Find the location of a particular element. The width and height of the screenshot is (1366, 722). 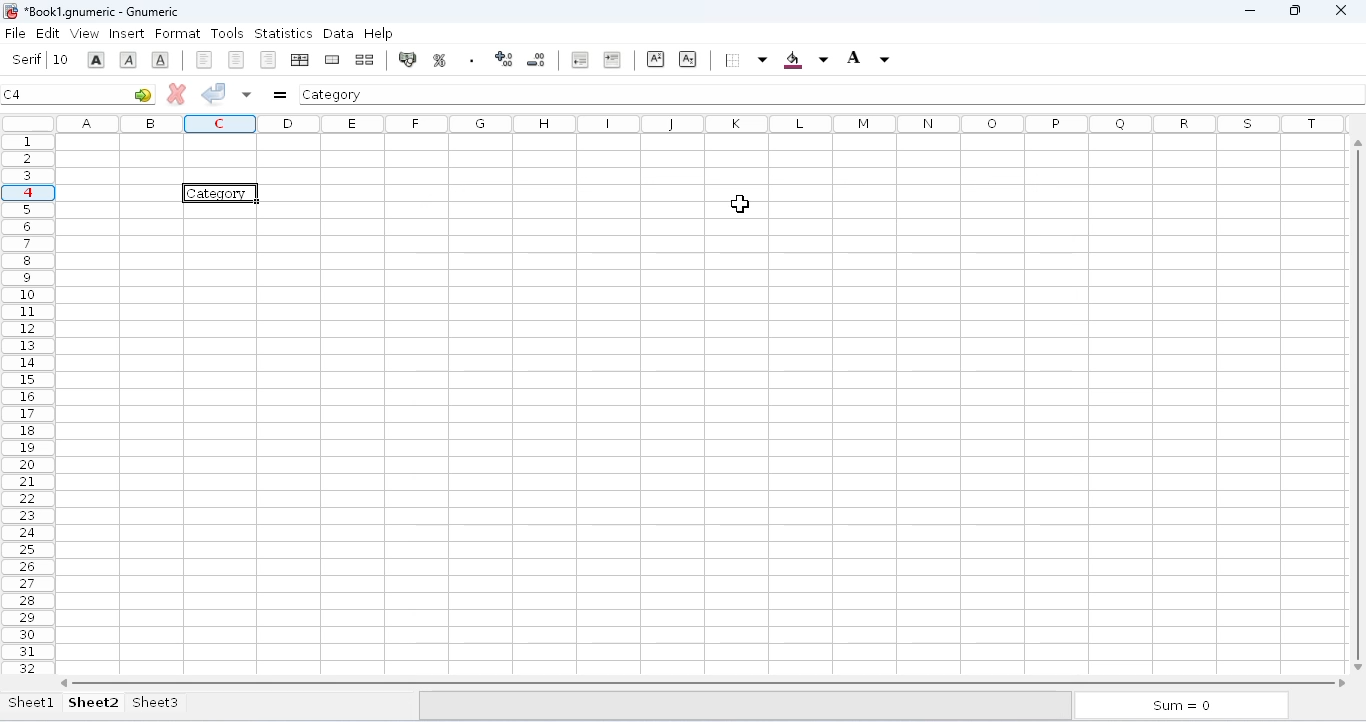

underline is located at coordinates (201, 60).